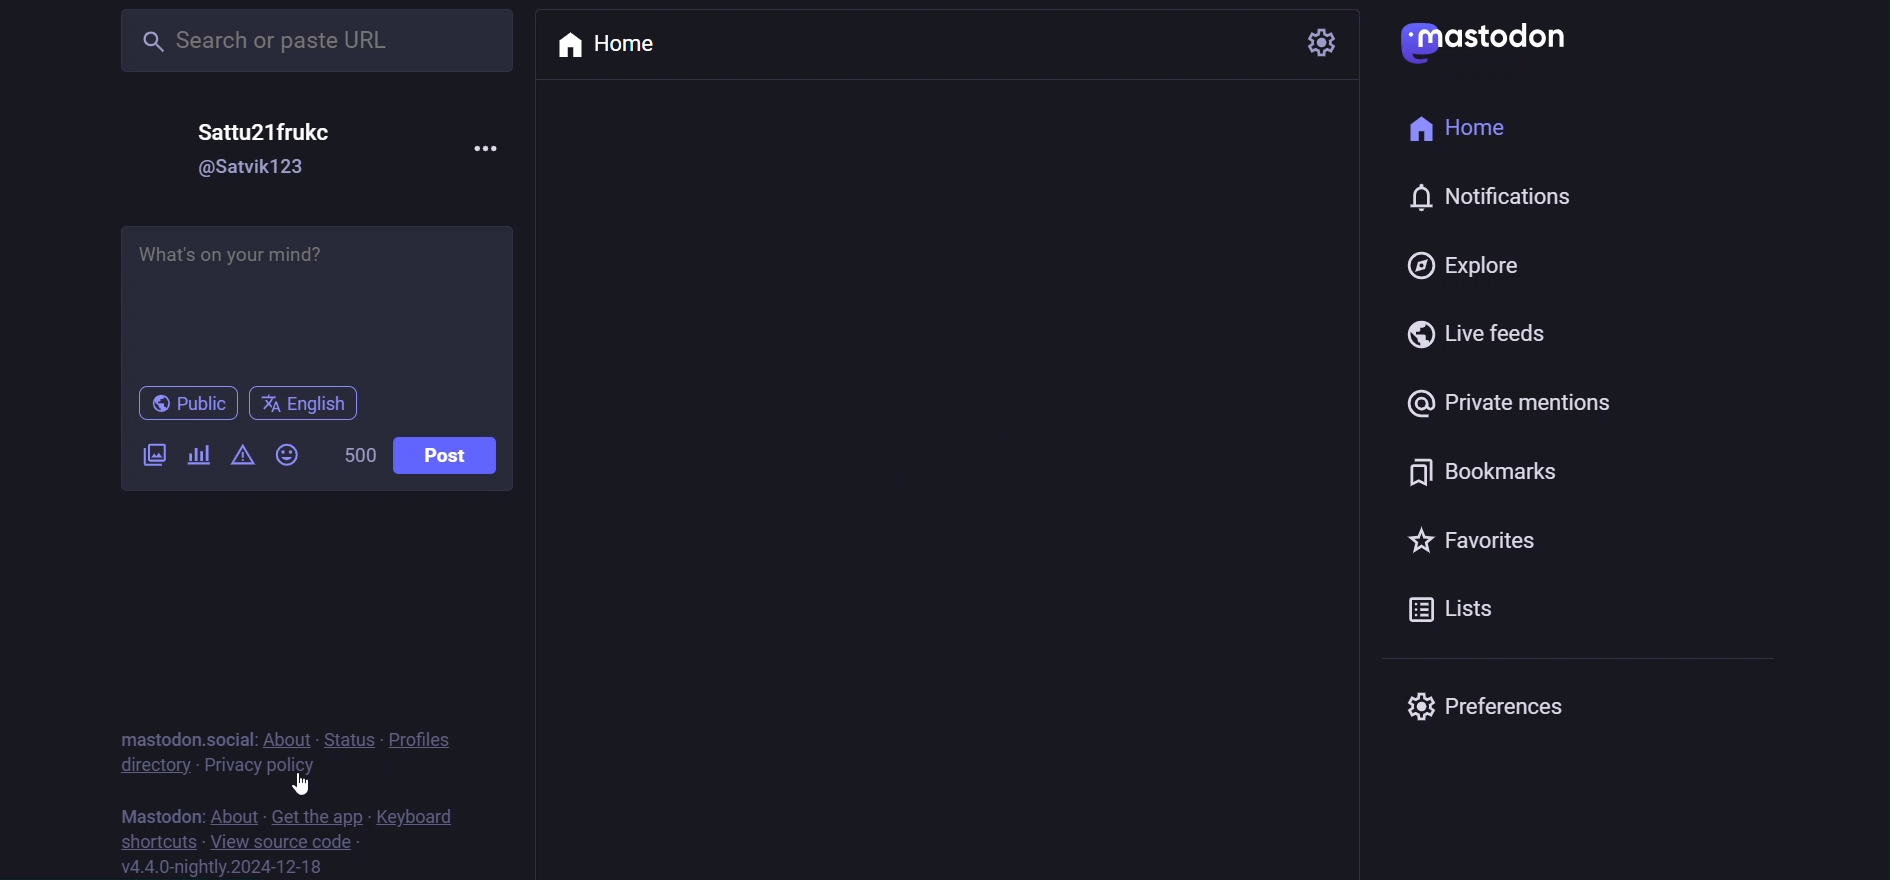 The height and width of the screenshot is (880, 1890). What do you see at coordinates (482, 152) in the screenshot?
I see `more` at bounding box center [482, 152].